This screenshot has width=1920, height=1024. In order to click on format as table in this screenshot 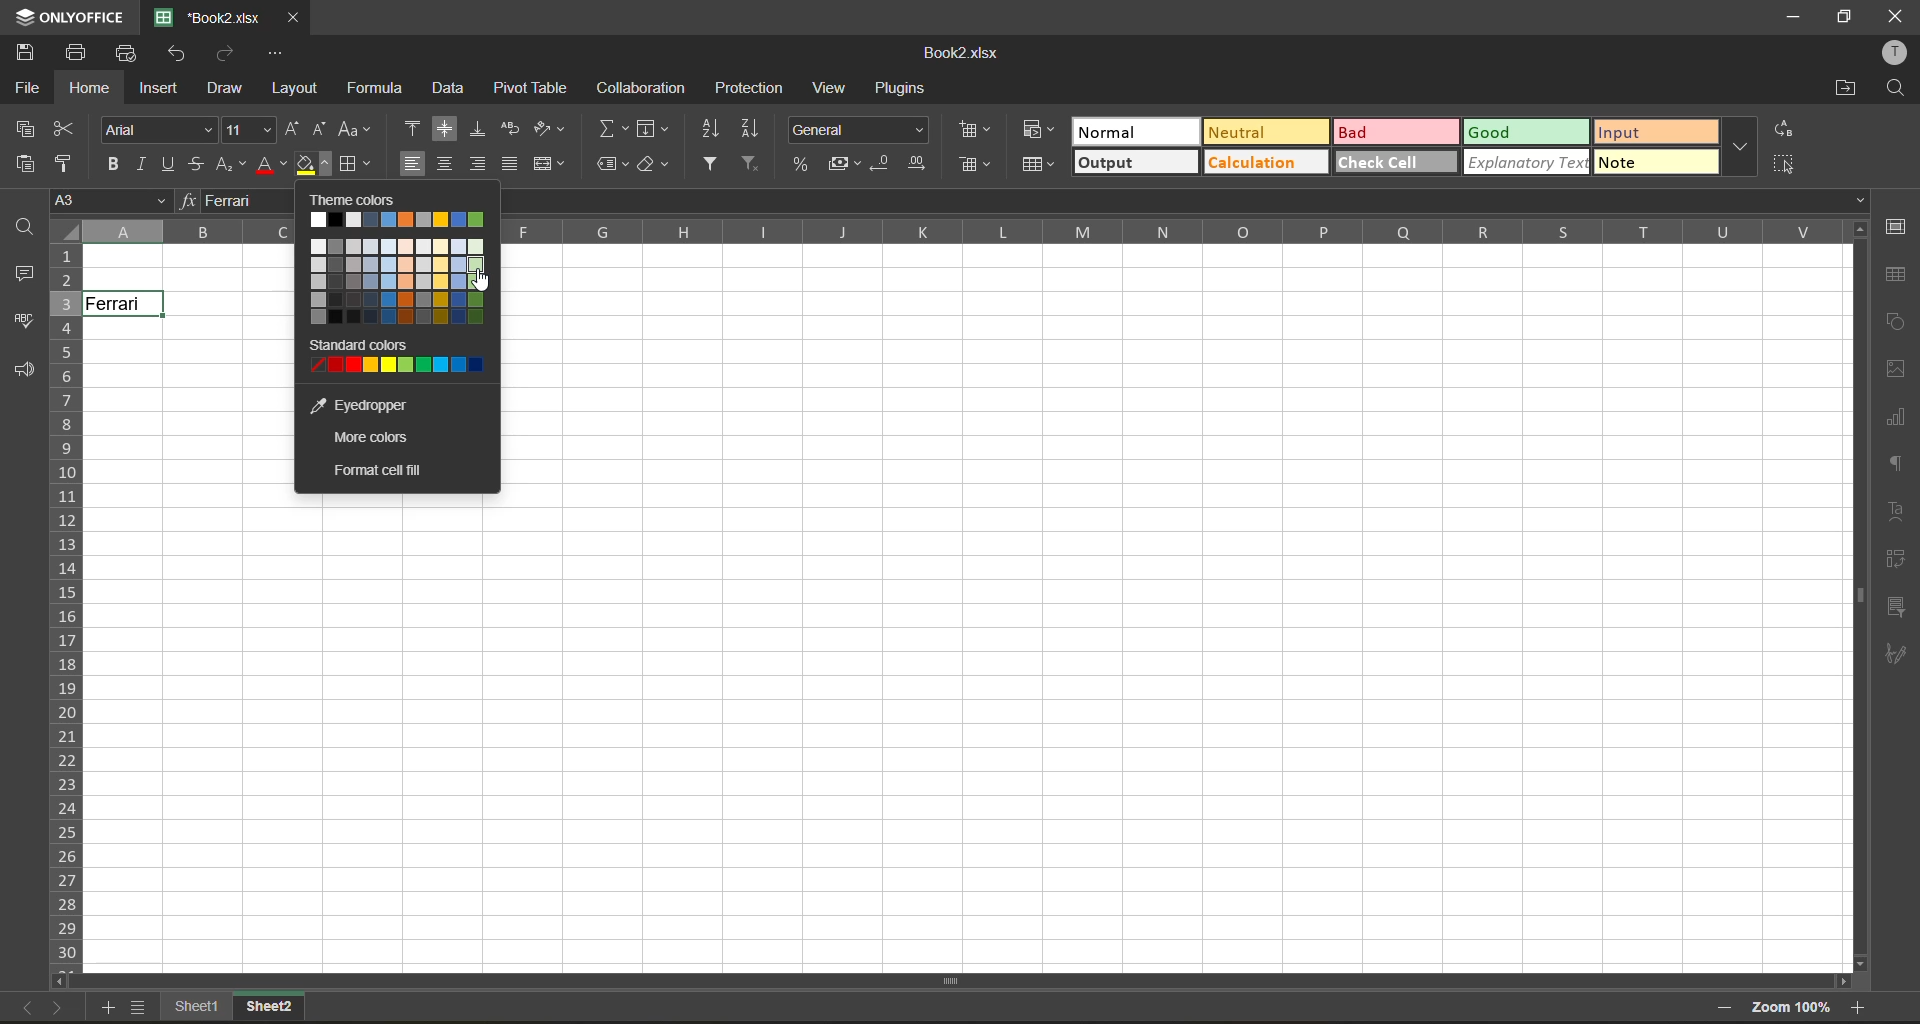, I will do `click(980, 167)`.